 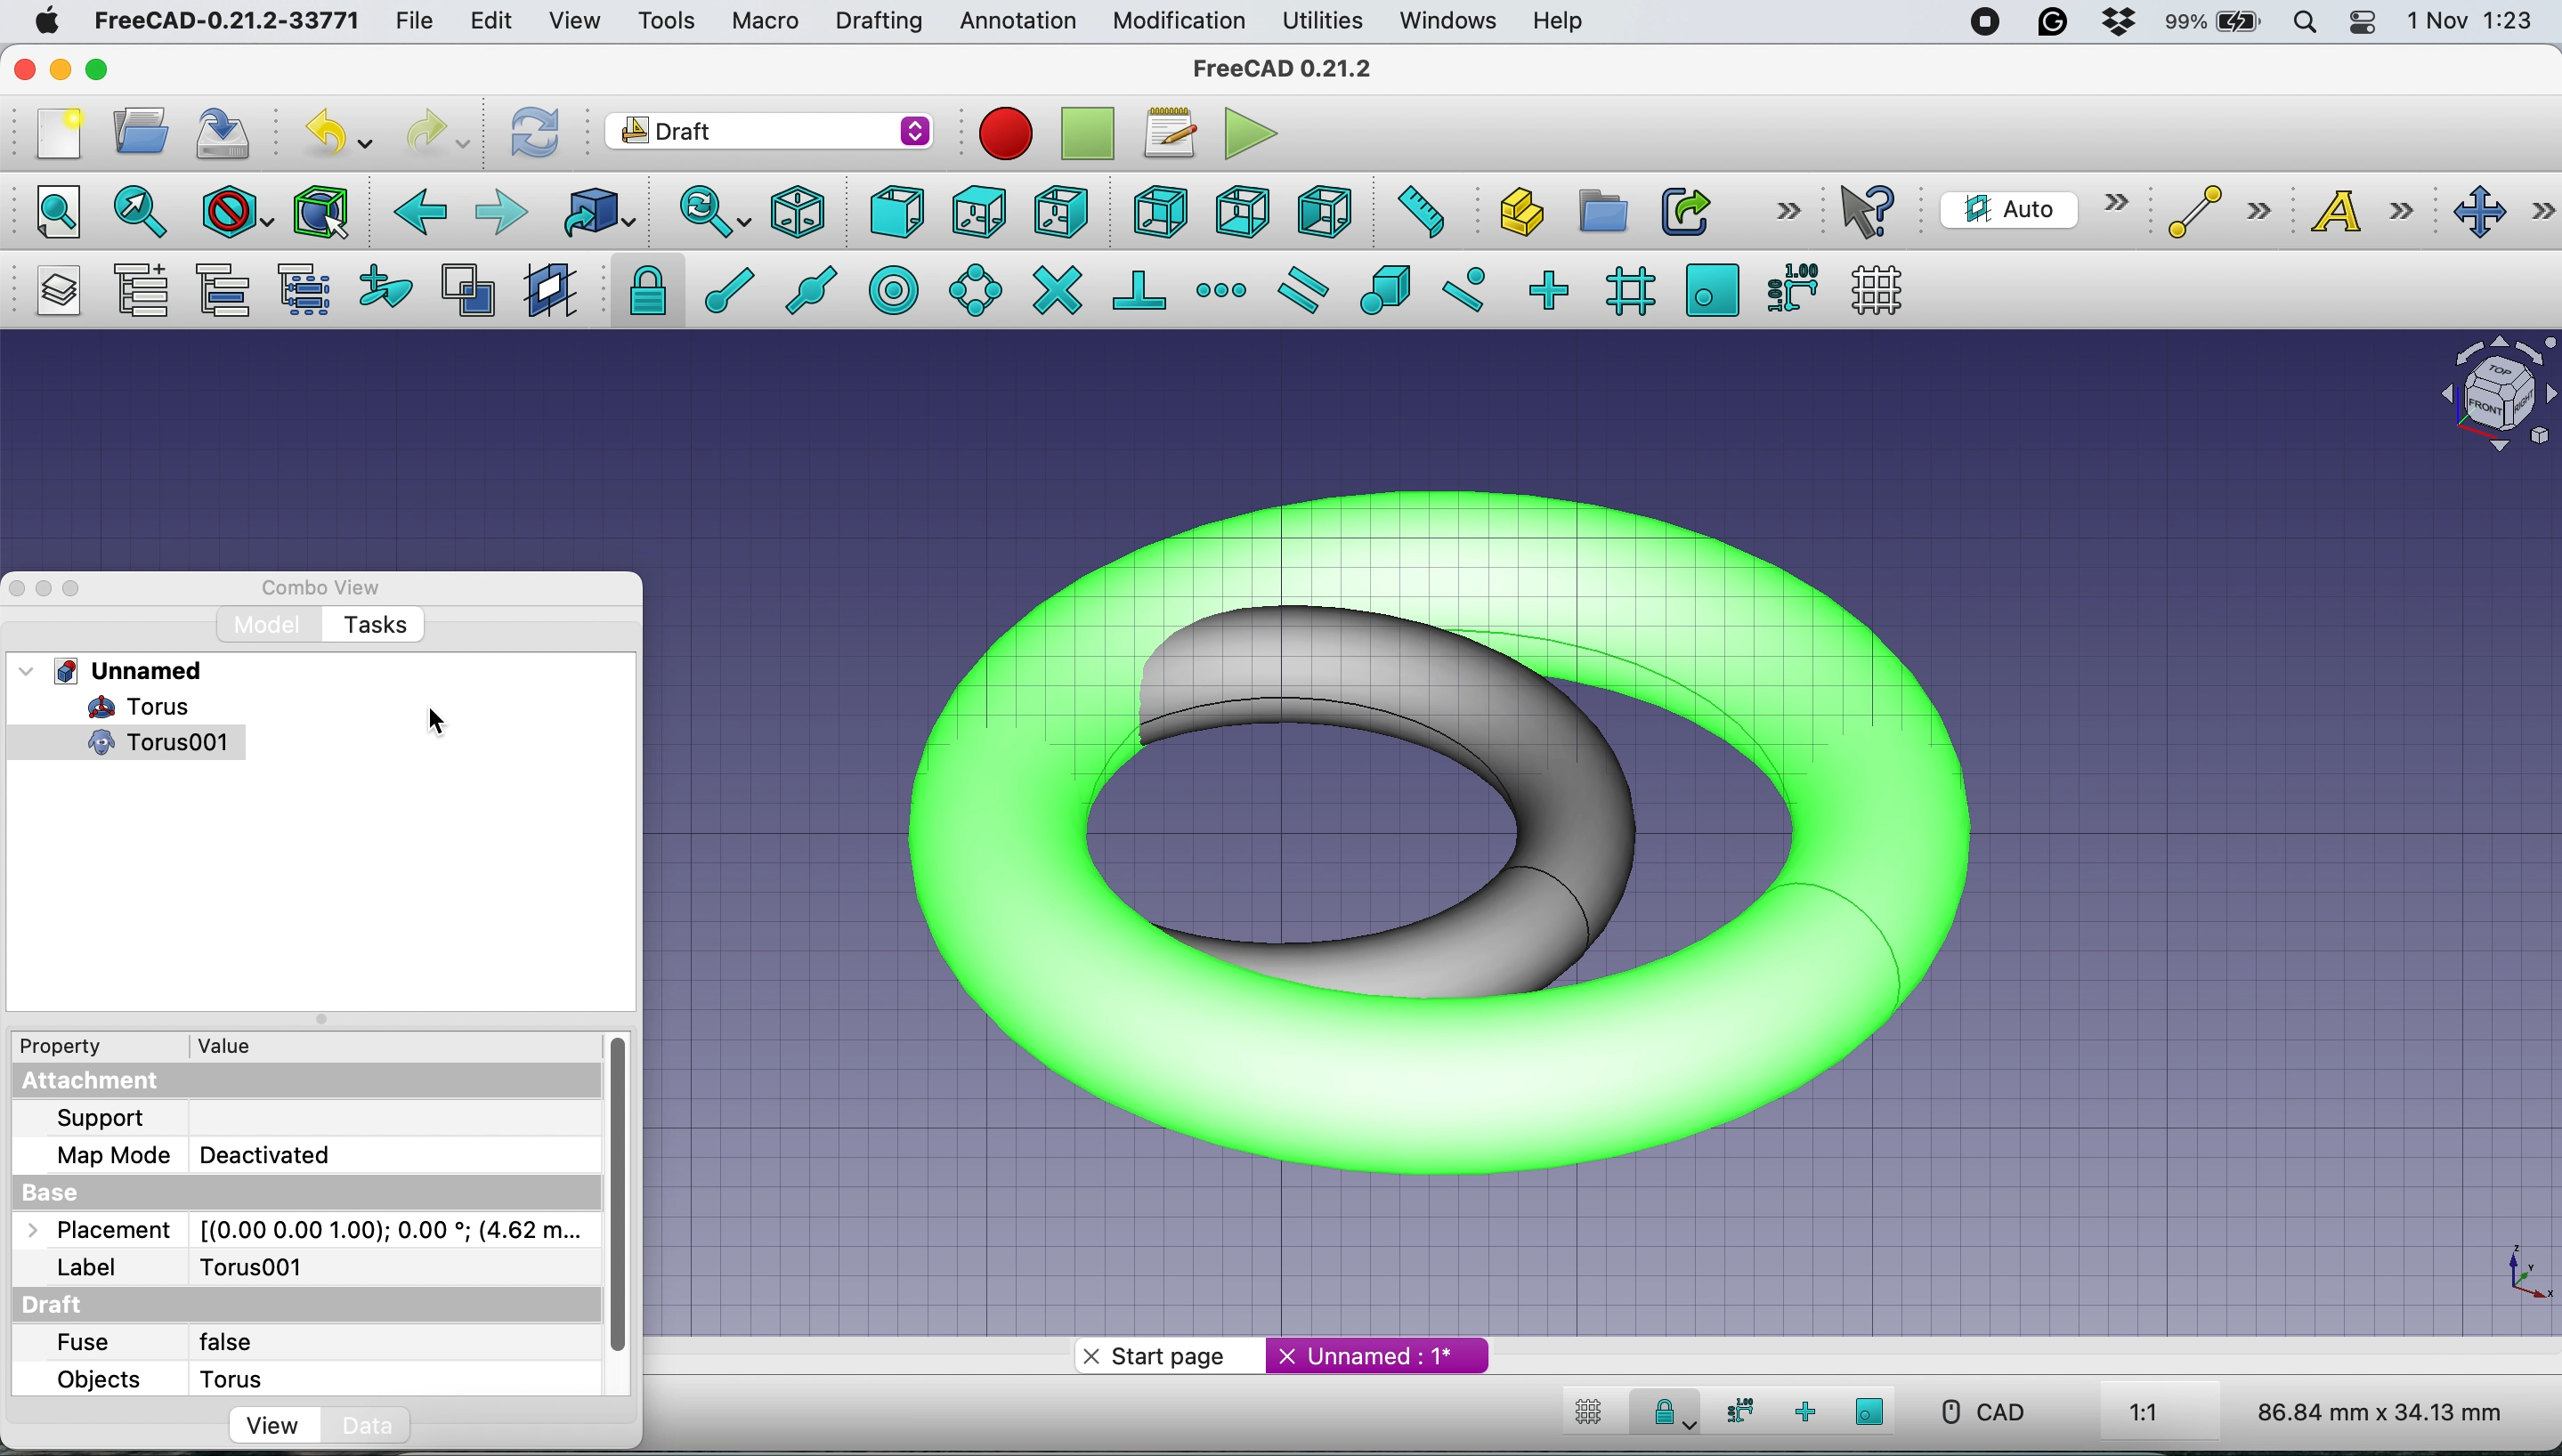 What do you see at coordinates (2050, 21) in the screenshot?
I see `grammarly` at bounding box center [2050, 21].